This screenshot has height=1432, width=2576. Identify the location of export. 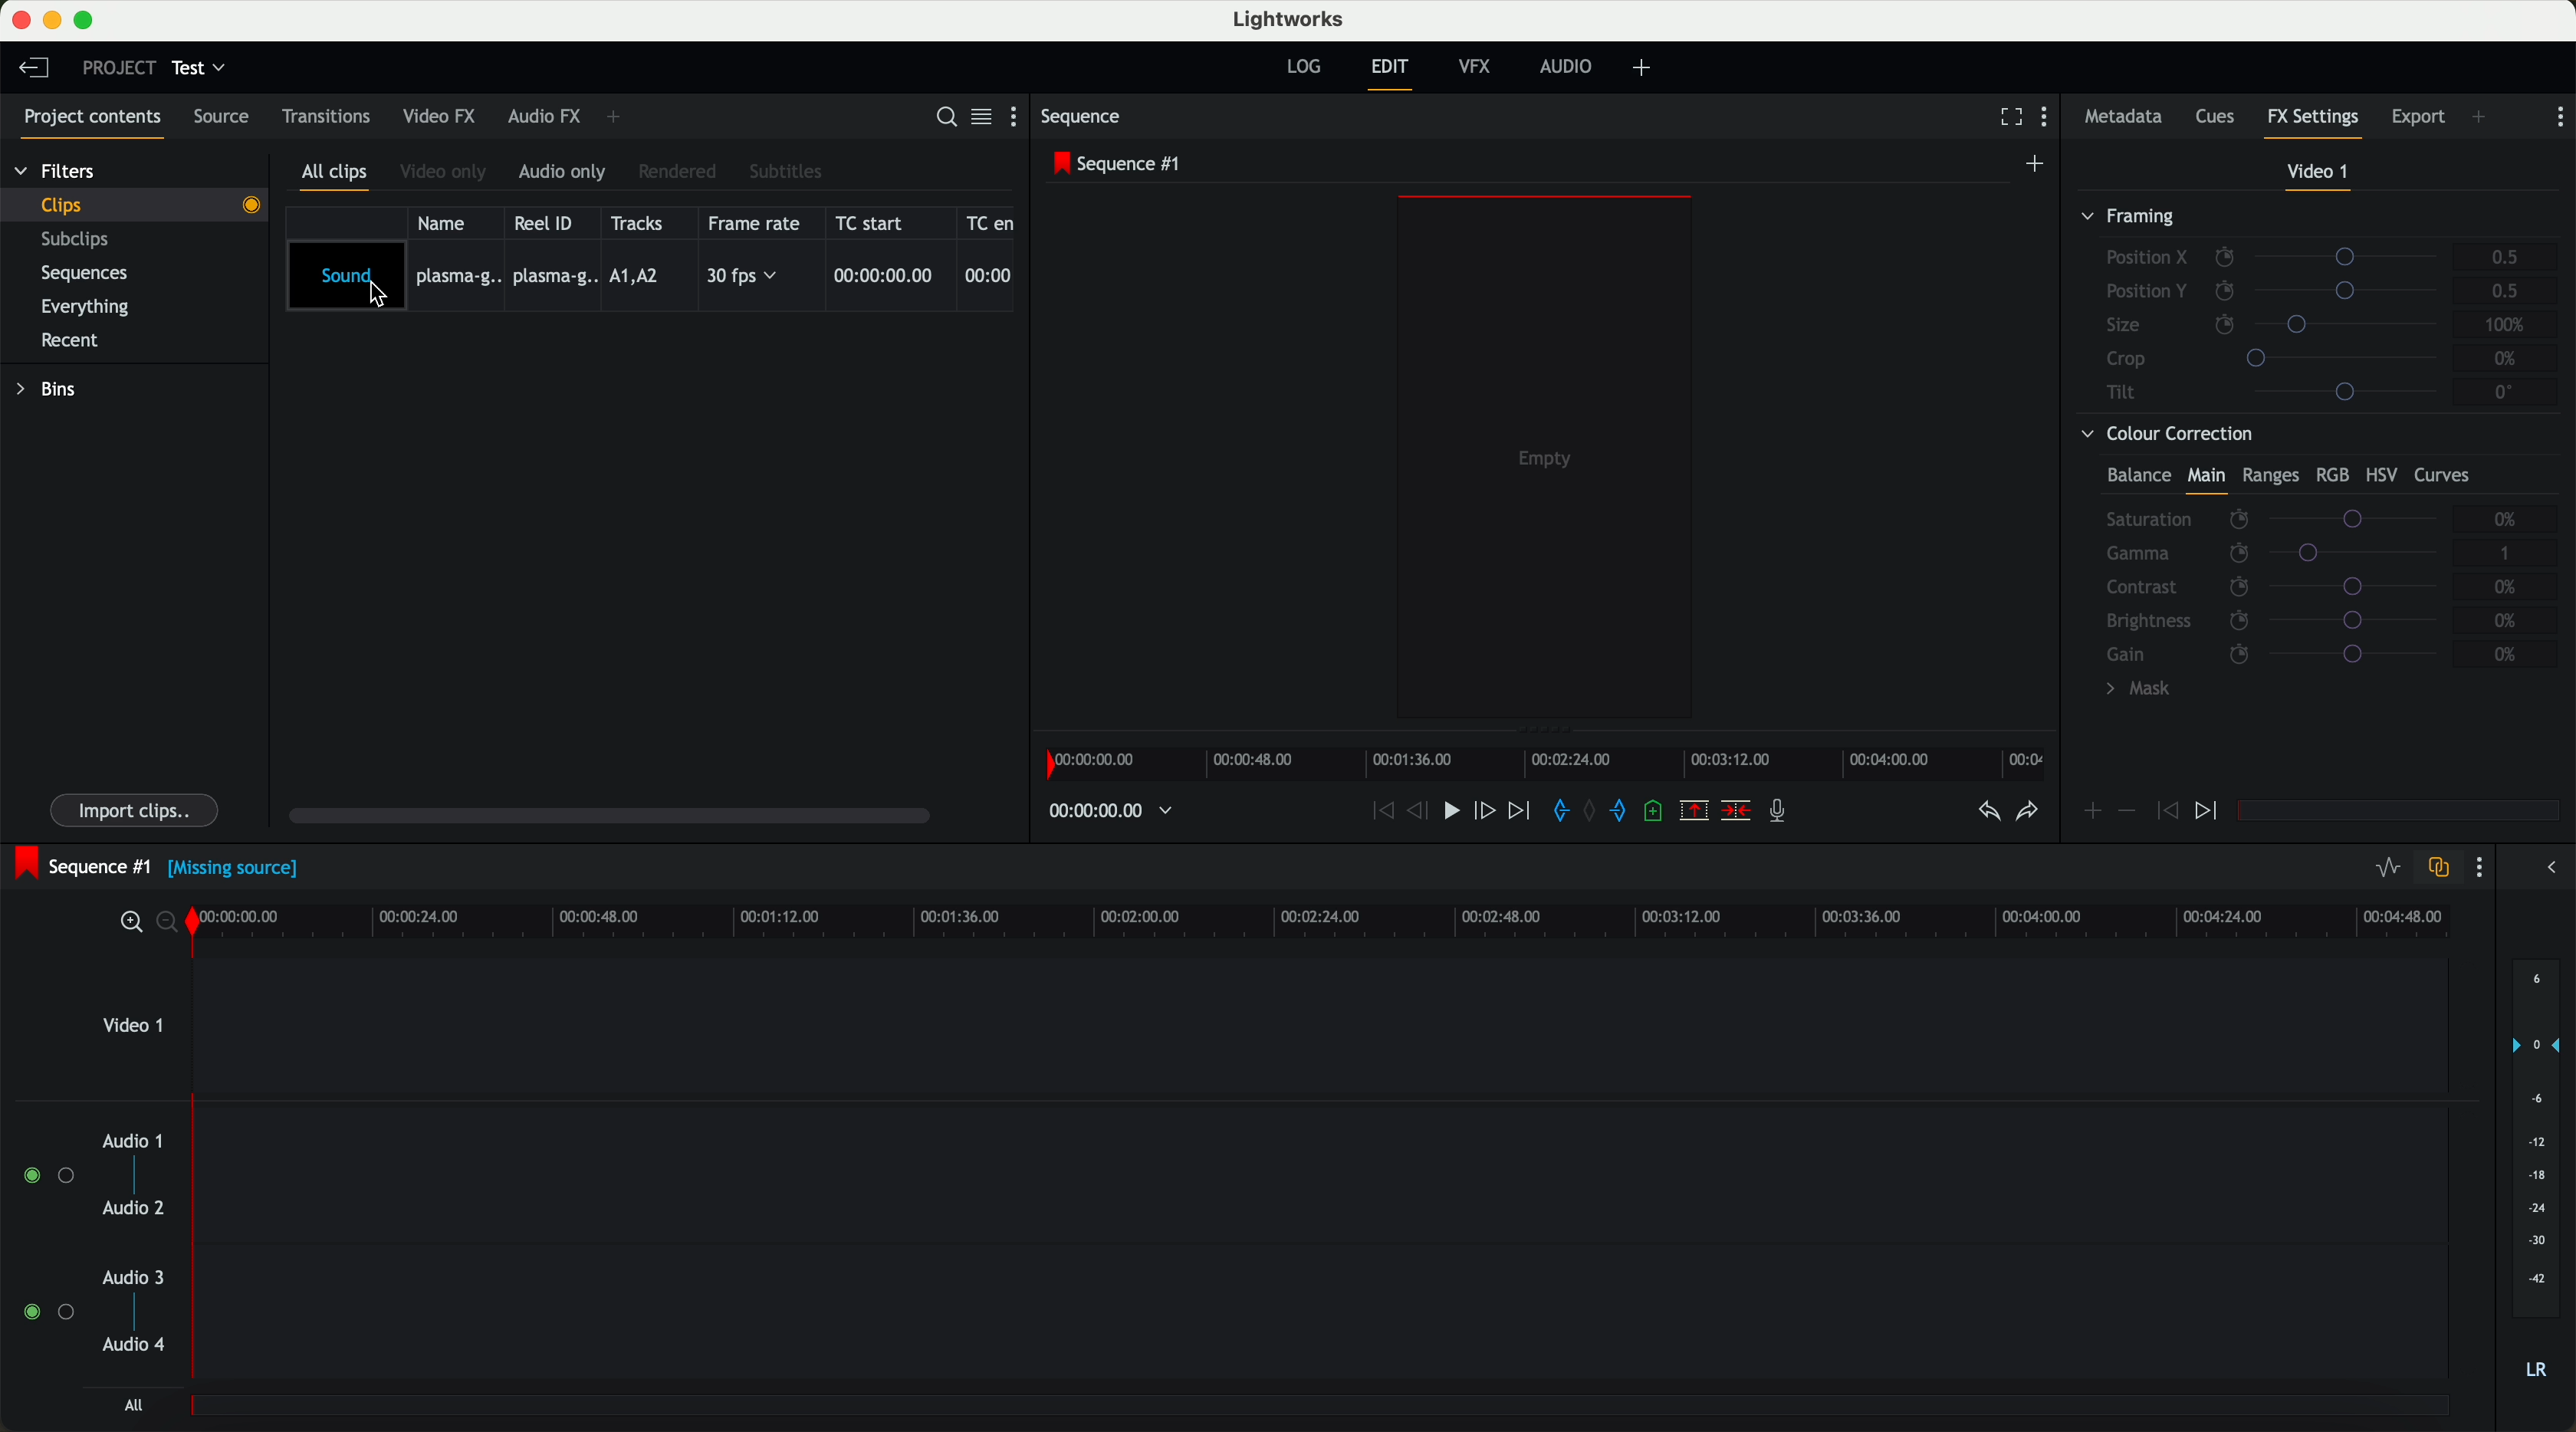
(2416, 115).